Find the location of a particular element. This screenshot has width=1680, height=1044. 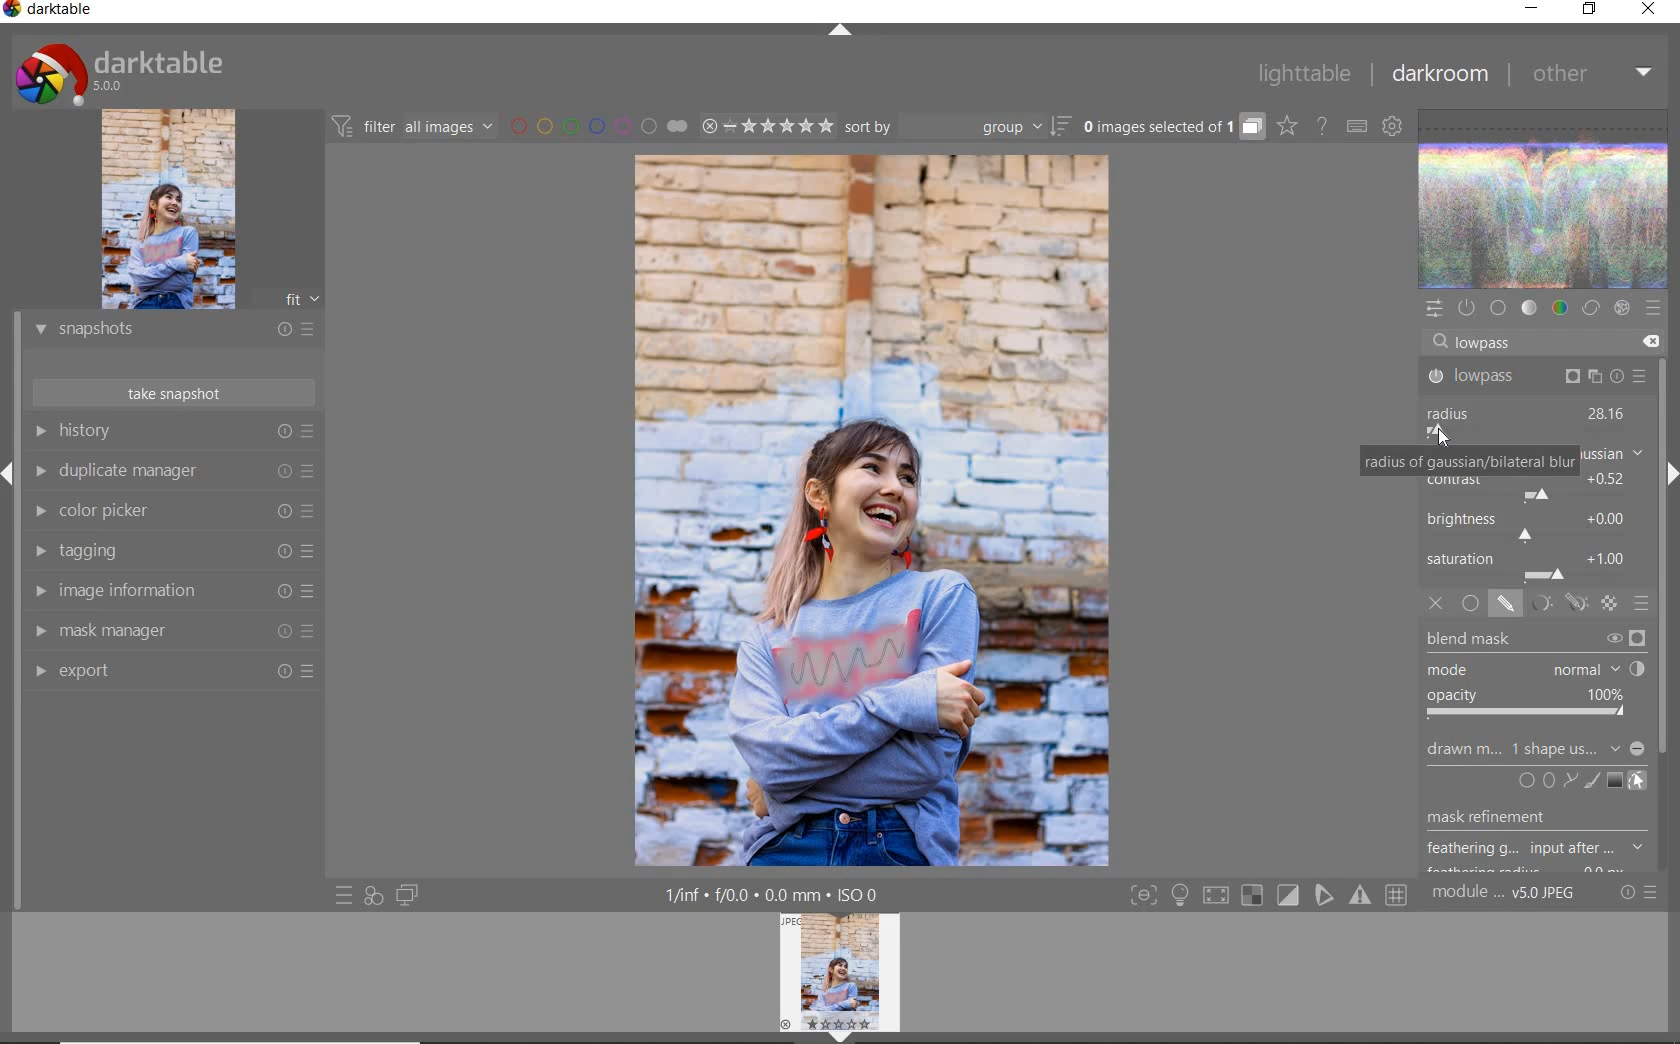

image preview is located at coordinates (845, 977).